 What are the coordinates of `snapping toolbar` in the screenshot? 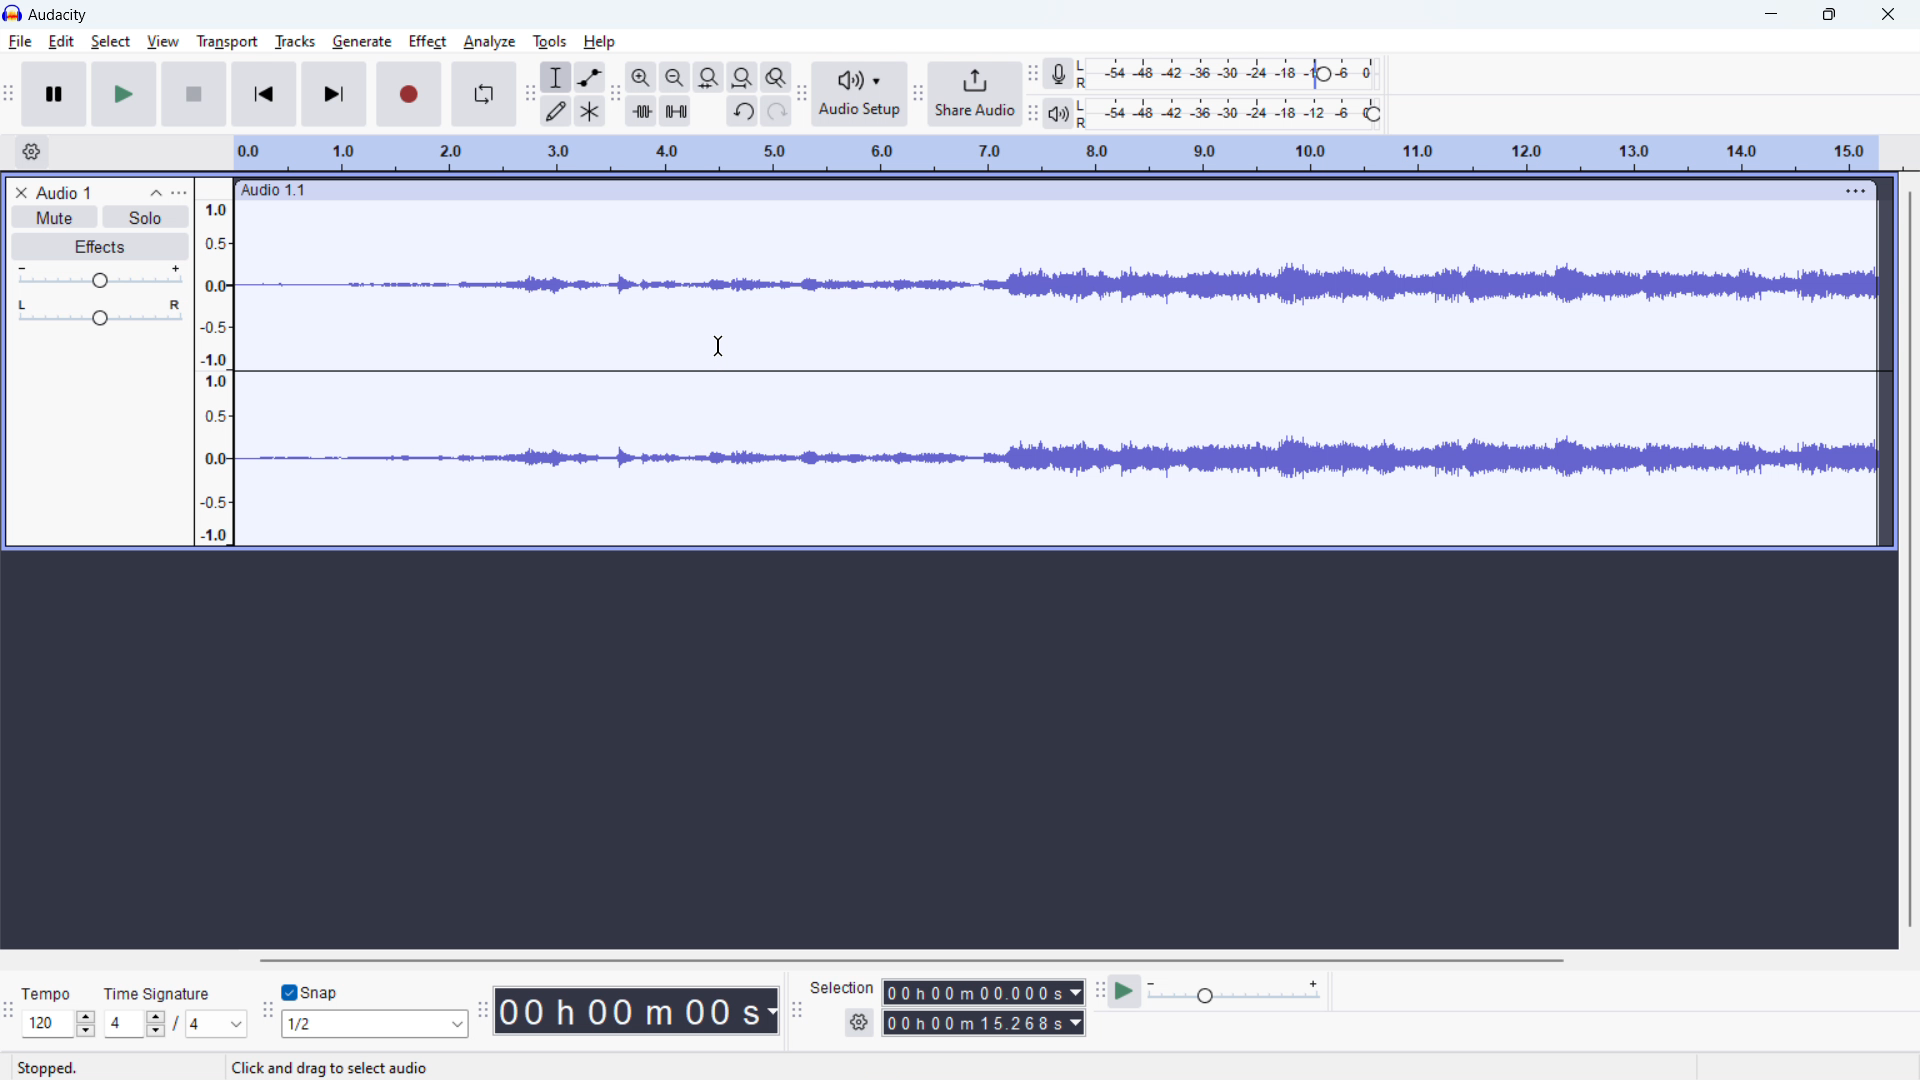 It's located at (268, 1008).